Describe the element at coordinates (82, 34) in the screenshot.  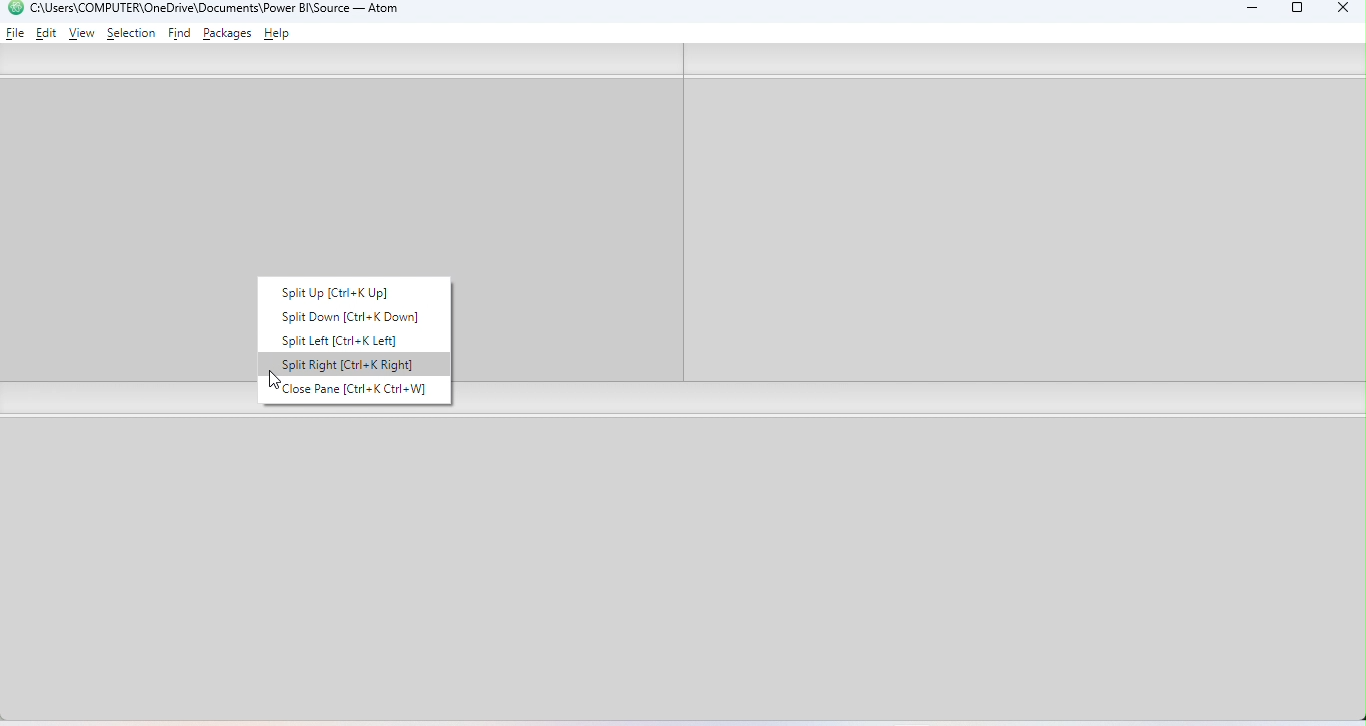
I see `View` at that location.